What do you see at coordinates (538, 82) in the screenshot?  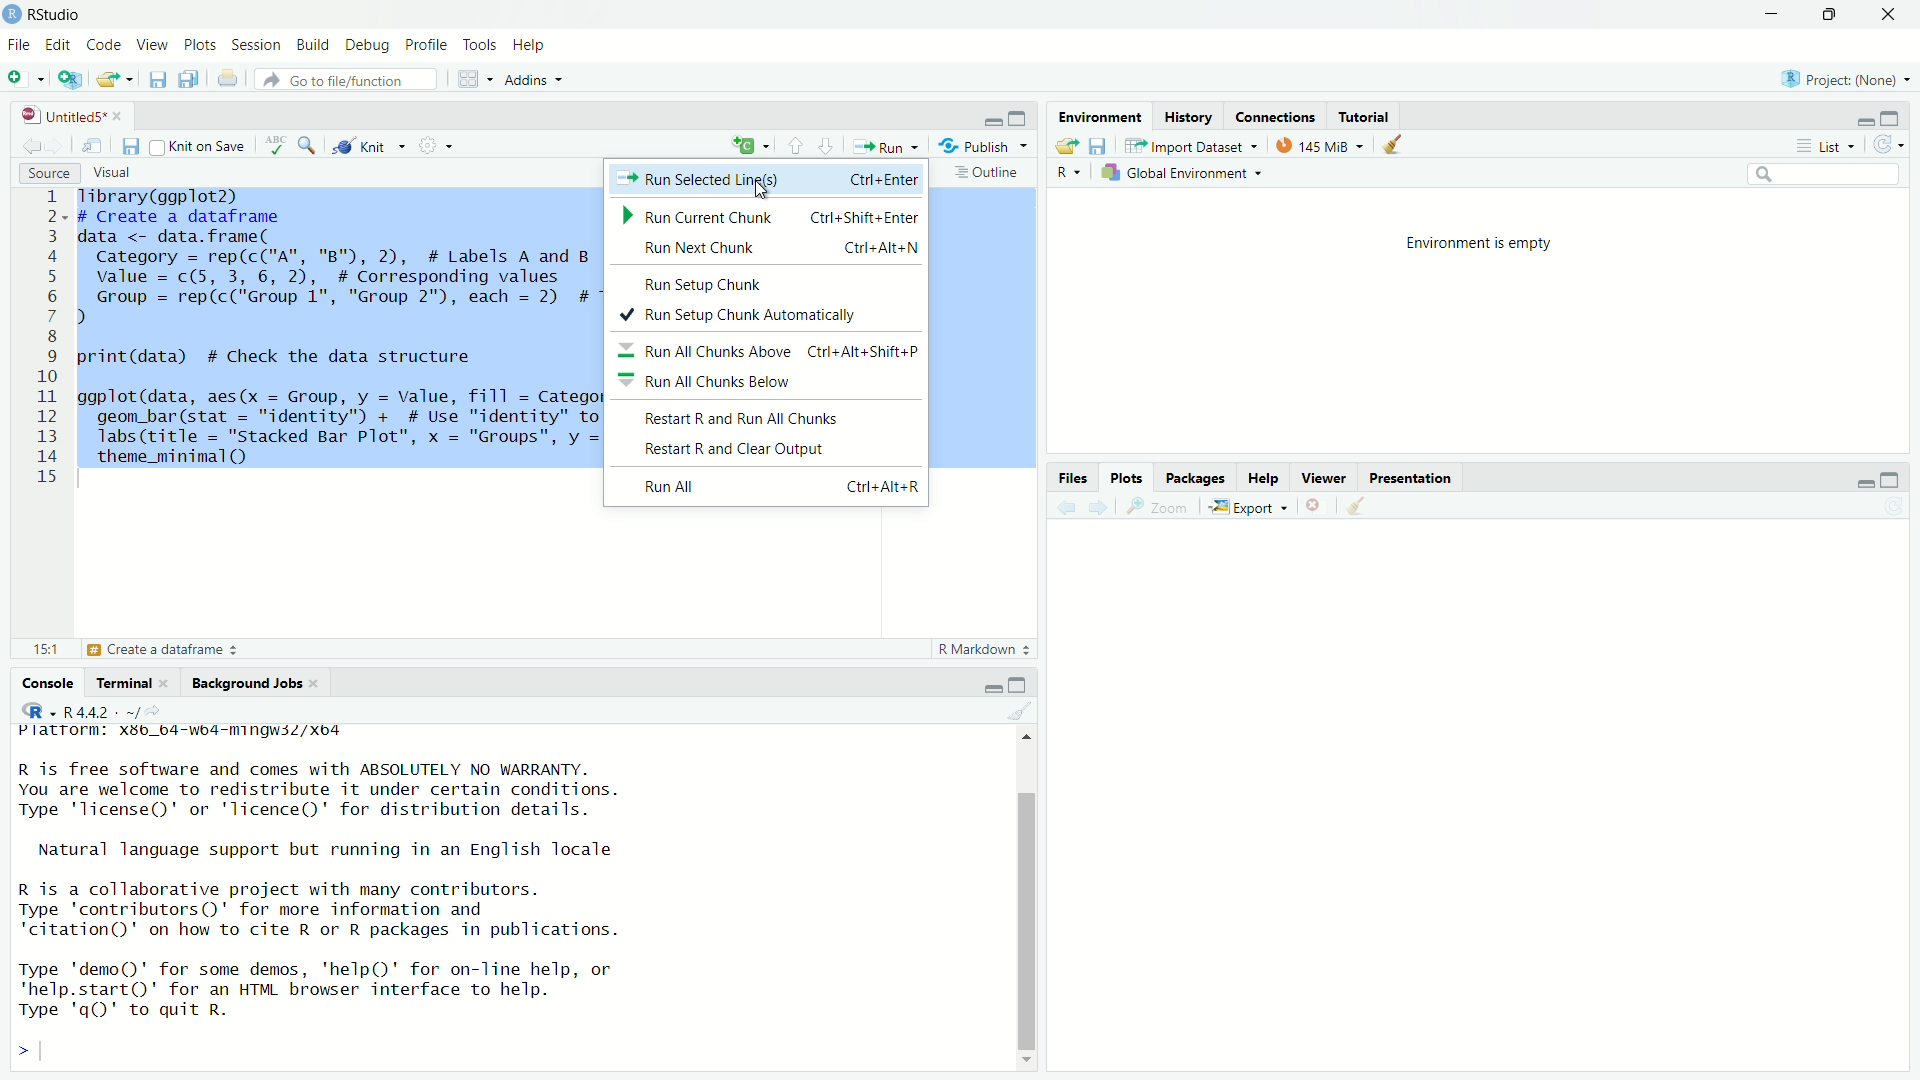 I see `Addins` at bounding box center [538, 82].